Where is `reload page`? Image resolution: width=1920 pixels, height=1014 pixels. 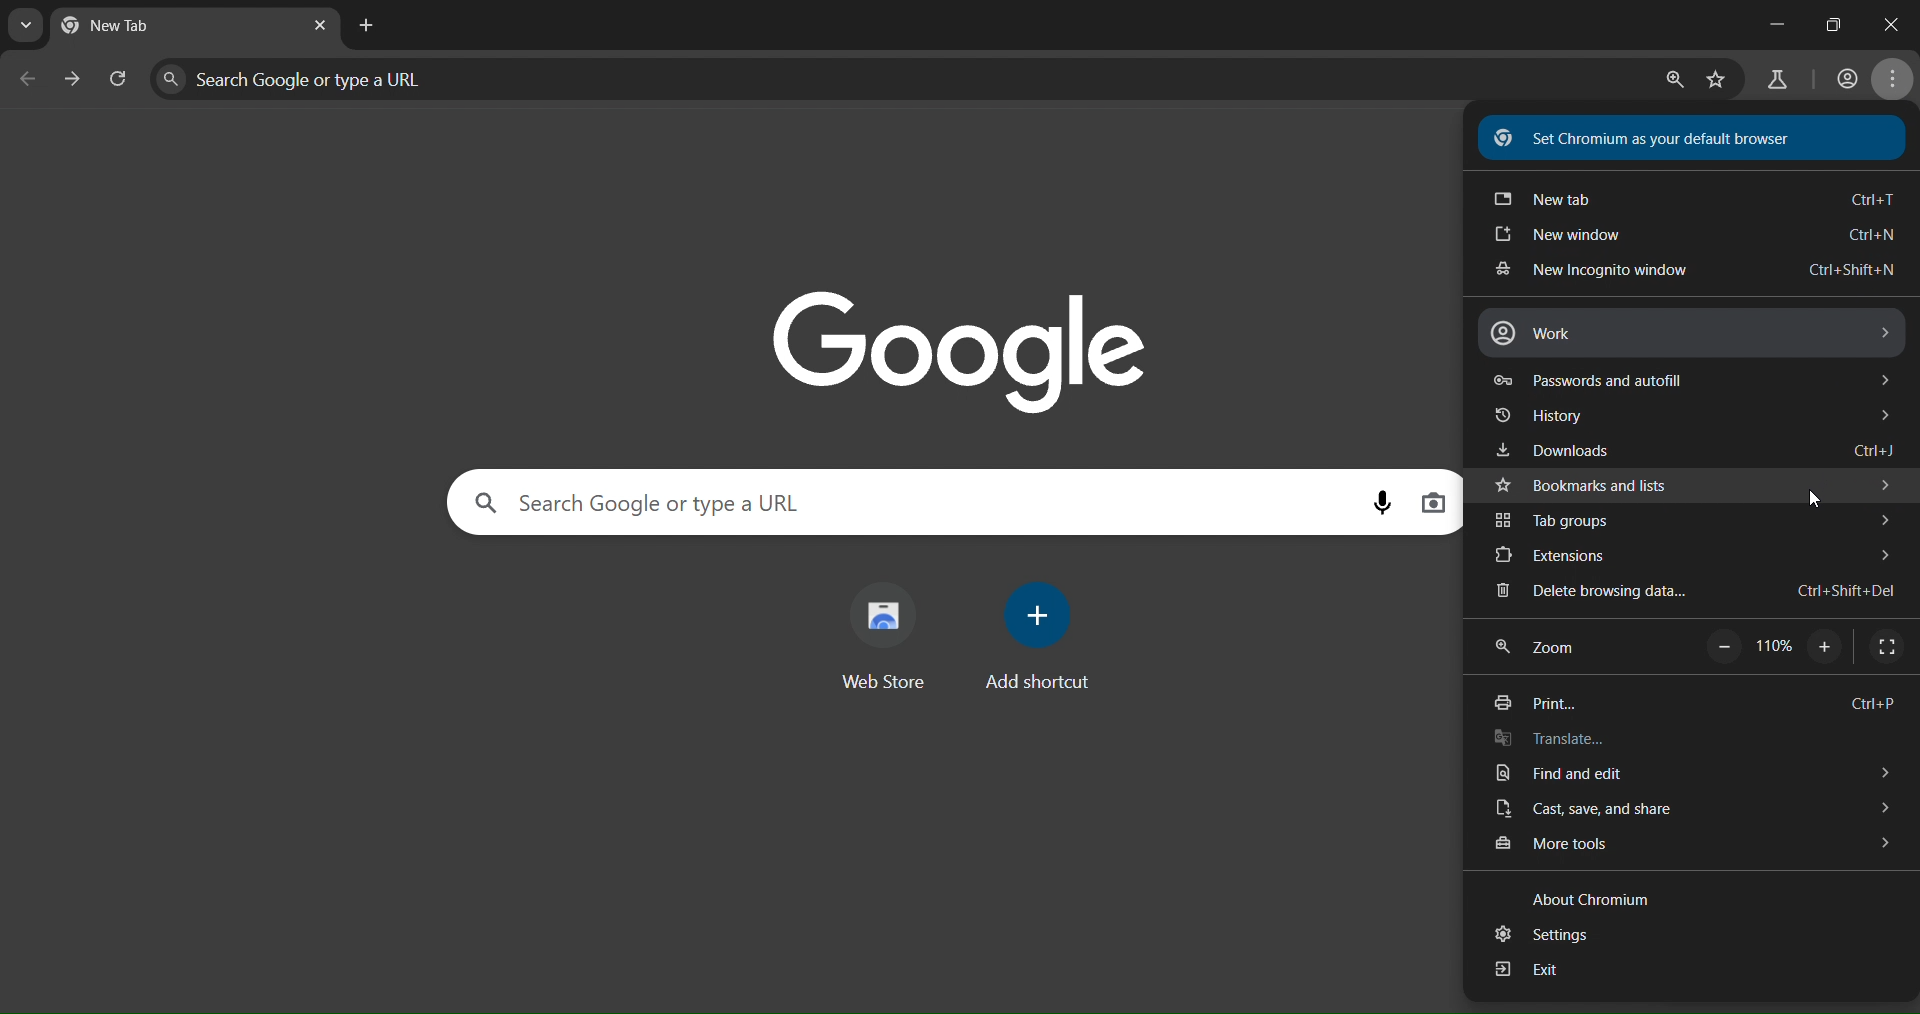 reload page is located at coordinates (121, 82).